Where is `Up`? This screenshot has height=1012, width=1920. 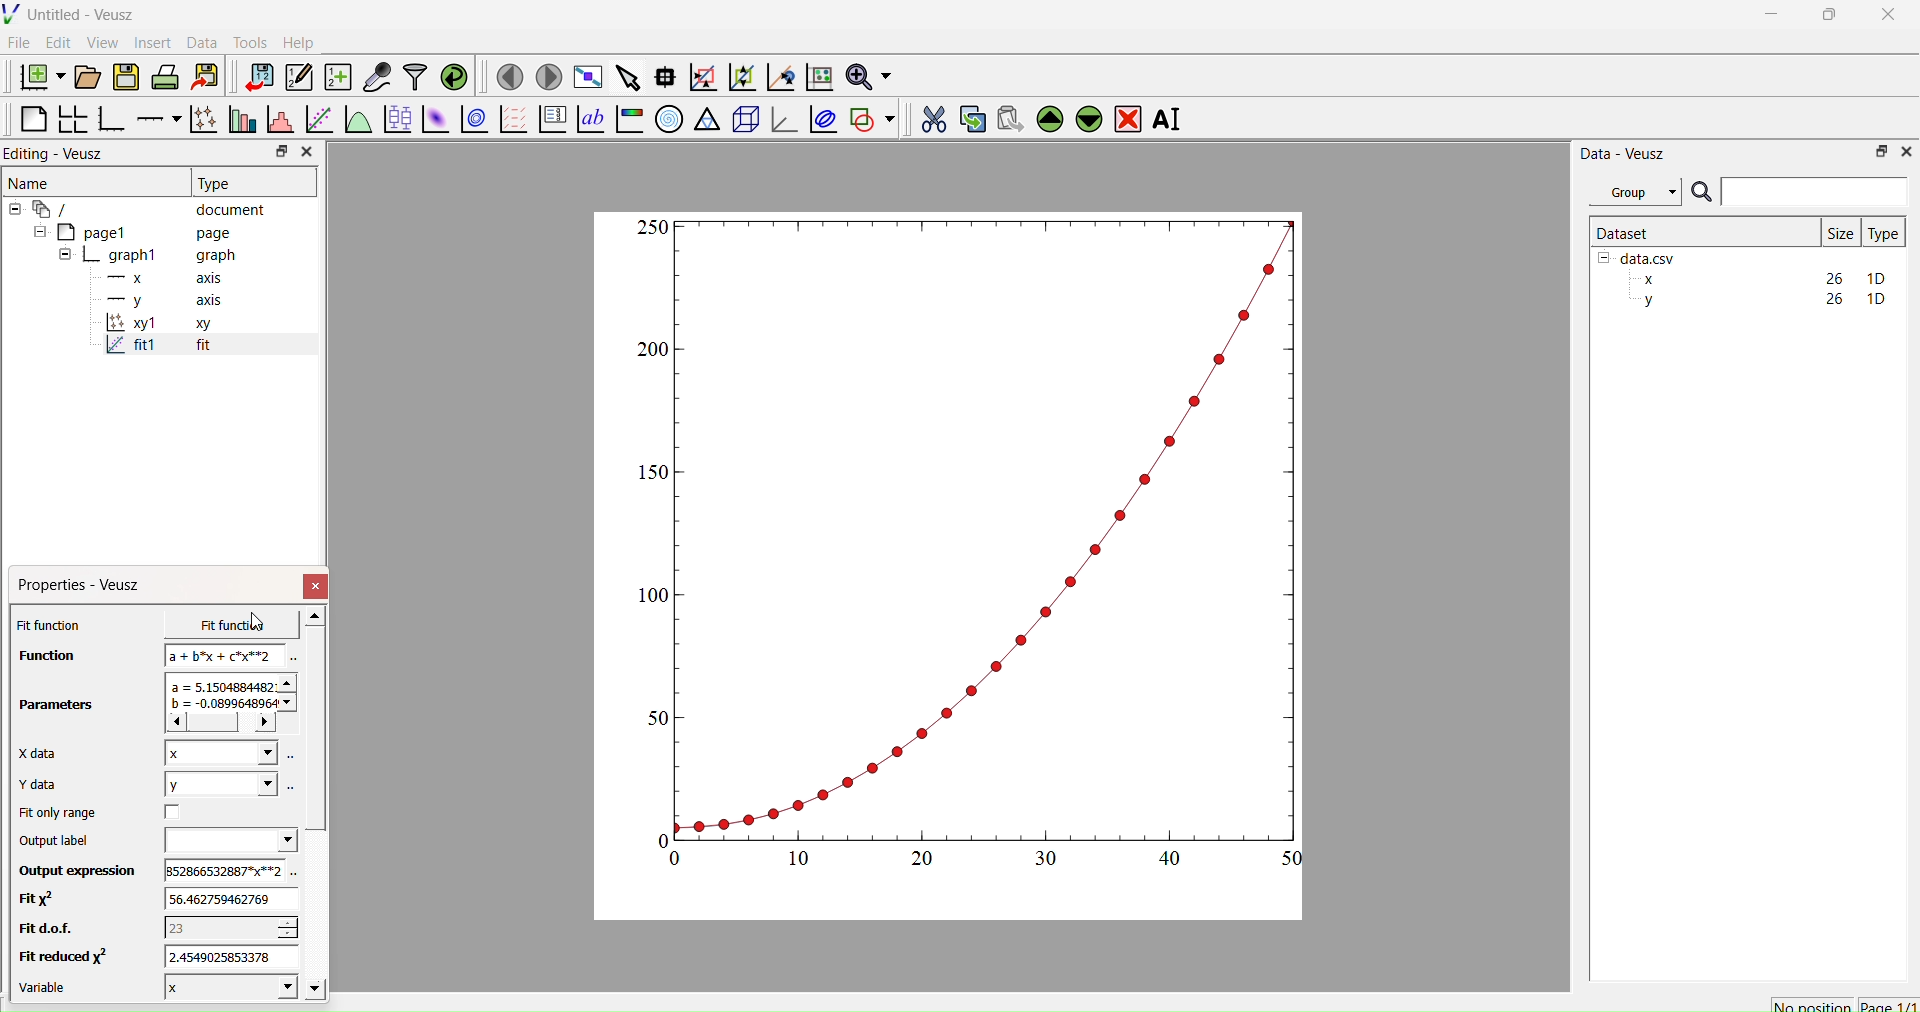 Up is located at coordinates (1047, 116).